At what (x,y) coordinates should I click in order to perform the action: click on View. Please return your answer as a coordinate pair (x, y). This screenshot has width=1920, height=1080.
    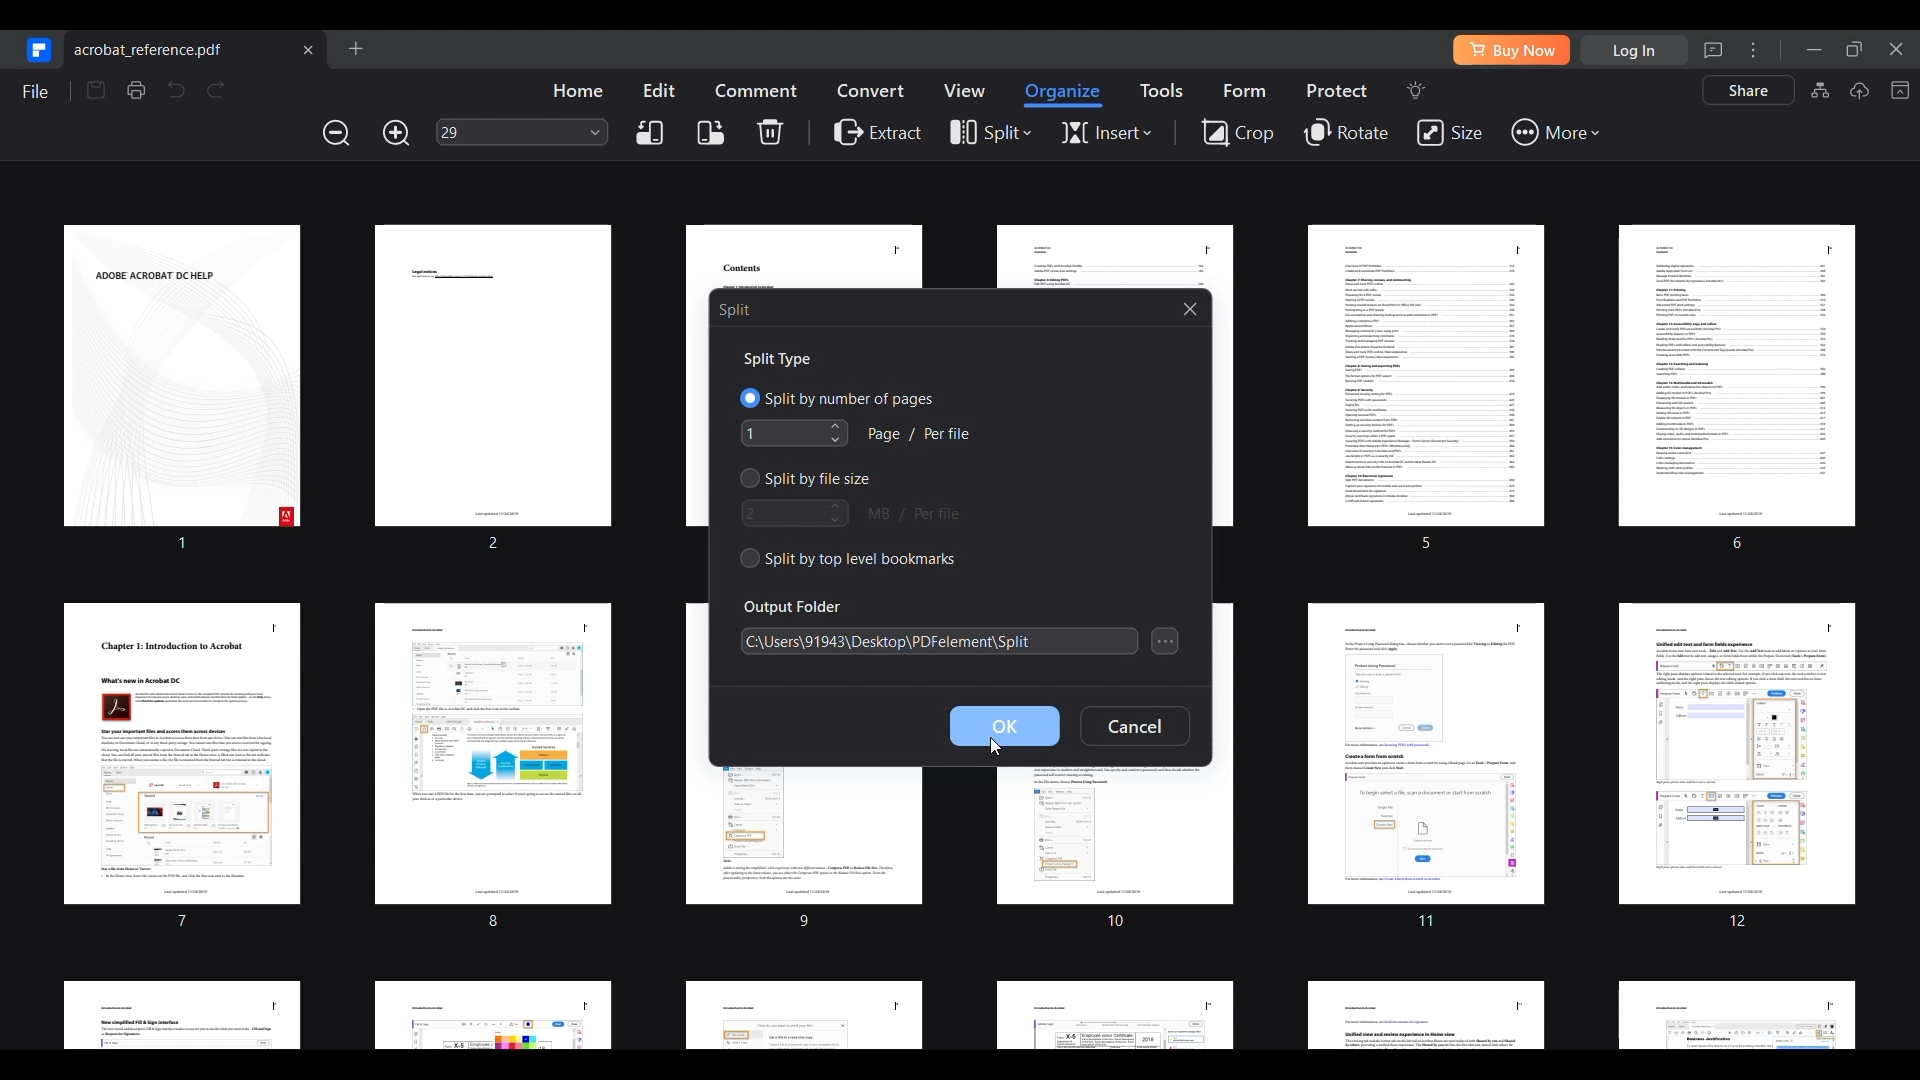
    Looking at the image, I should click on (963, 90).